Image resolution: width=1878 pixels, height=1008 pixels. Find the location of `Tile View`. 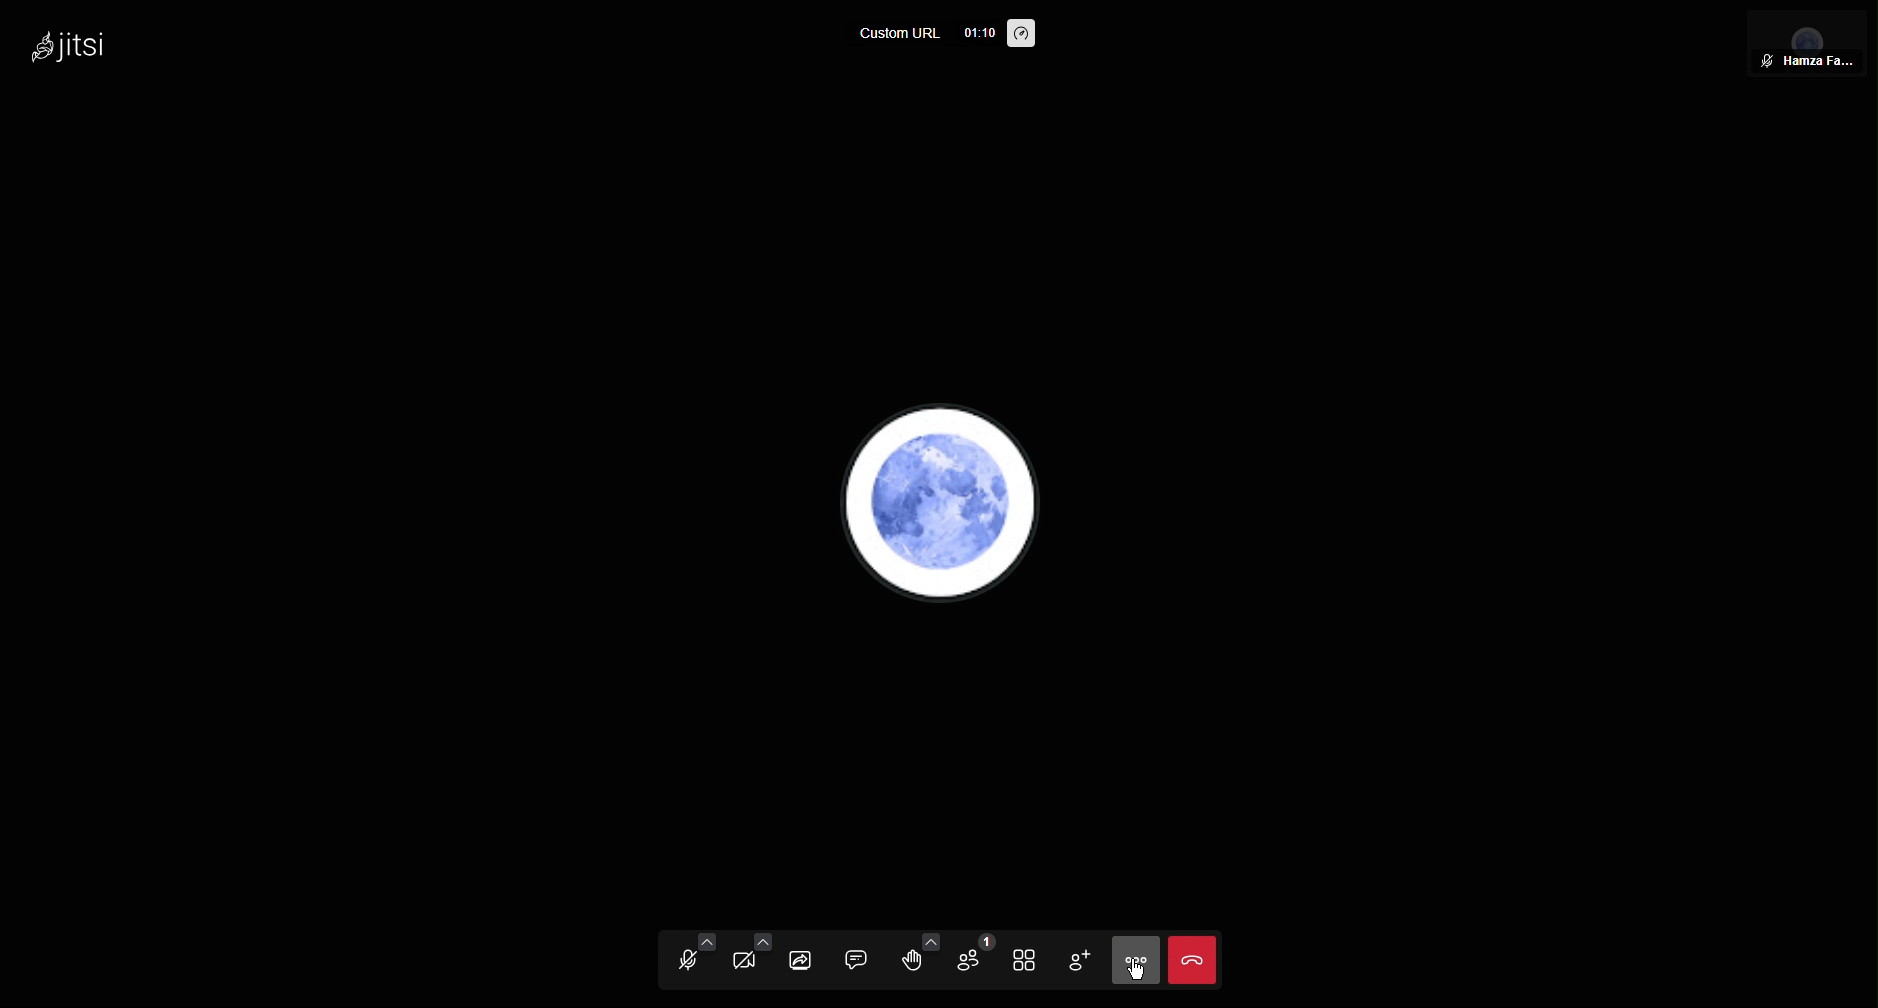

Tile View is located at coordinates (1029, 961).